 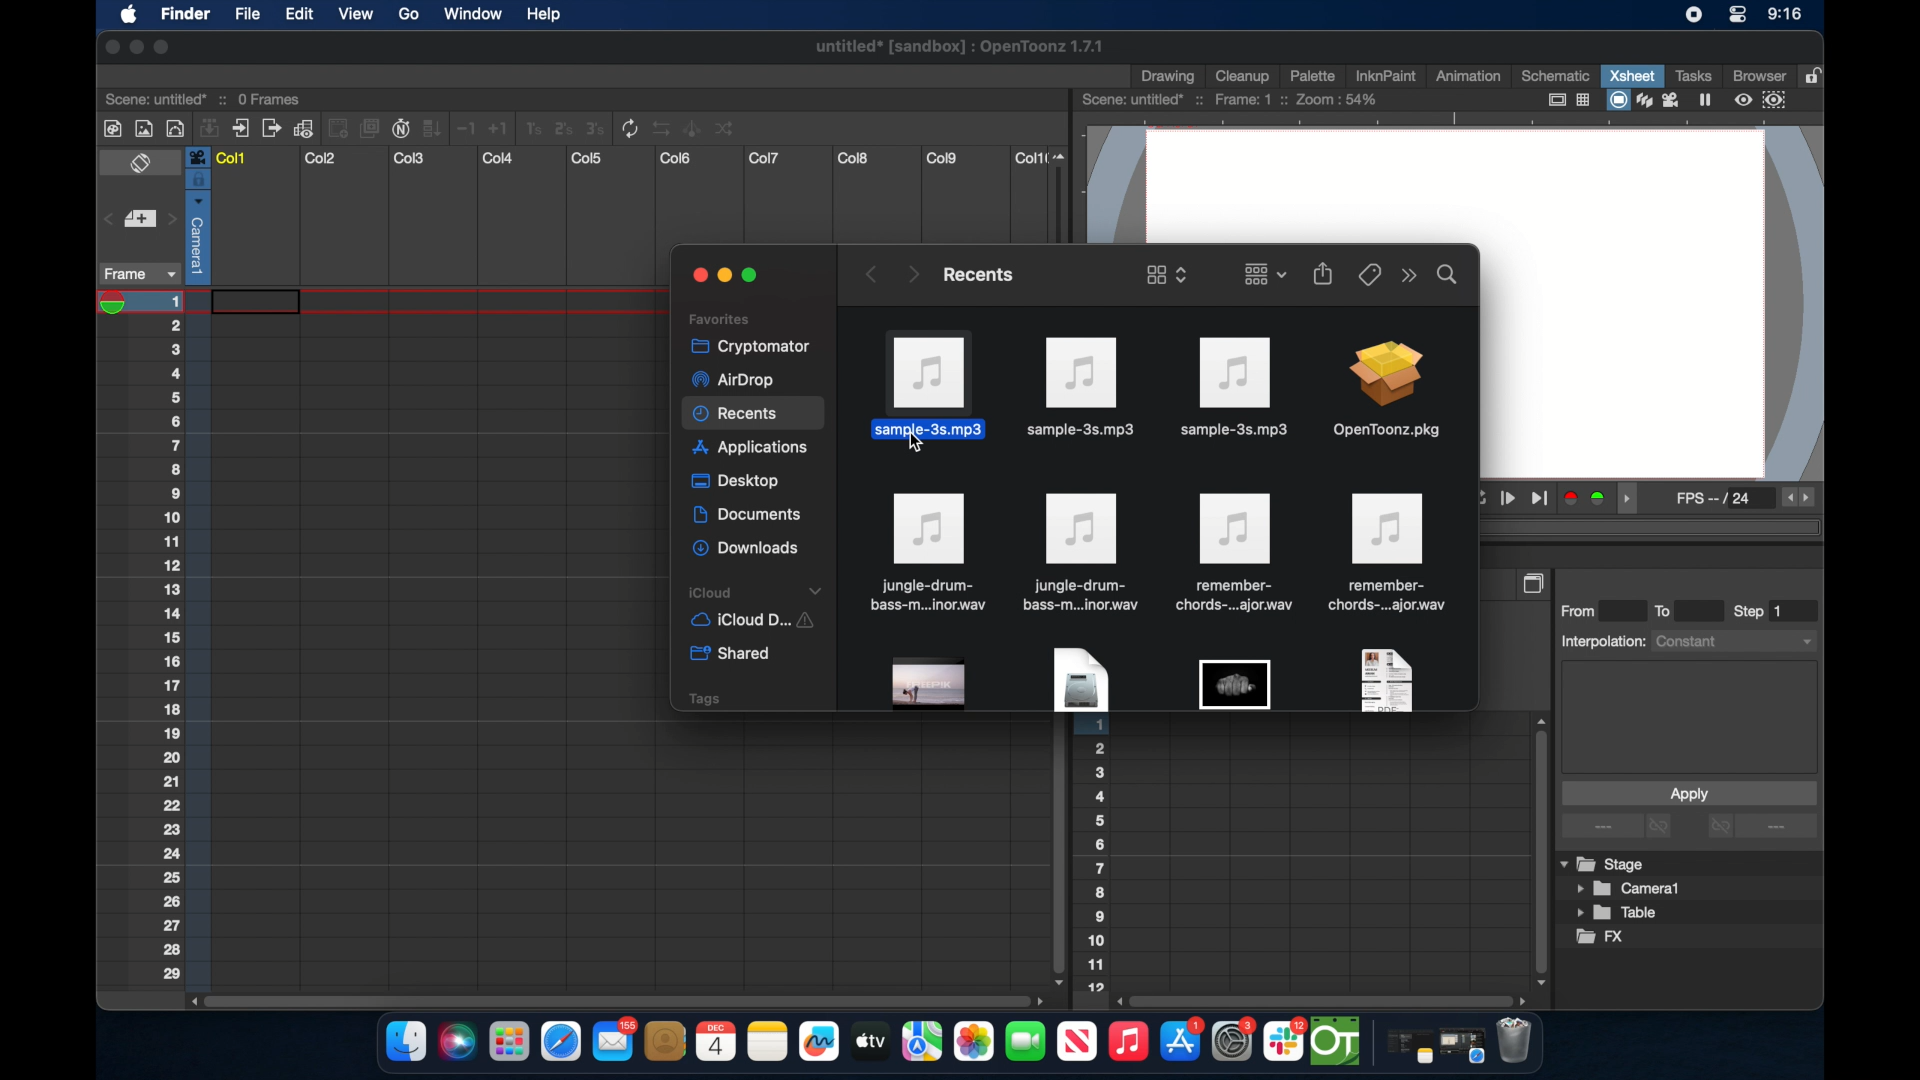 What do you see at coordinates (1409, 276) in the screenshot?
I see `more options` at bounding box center [1409, 276].